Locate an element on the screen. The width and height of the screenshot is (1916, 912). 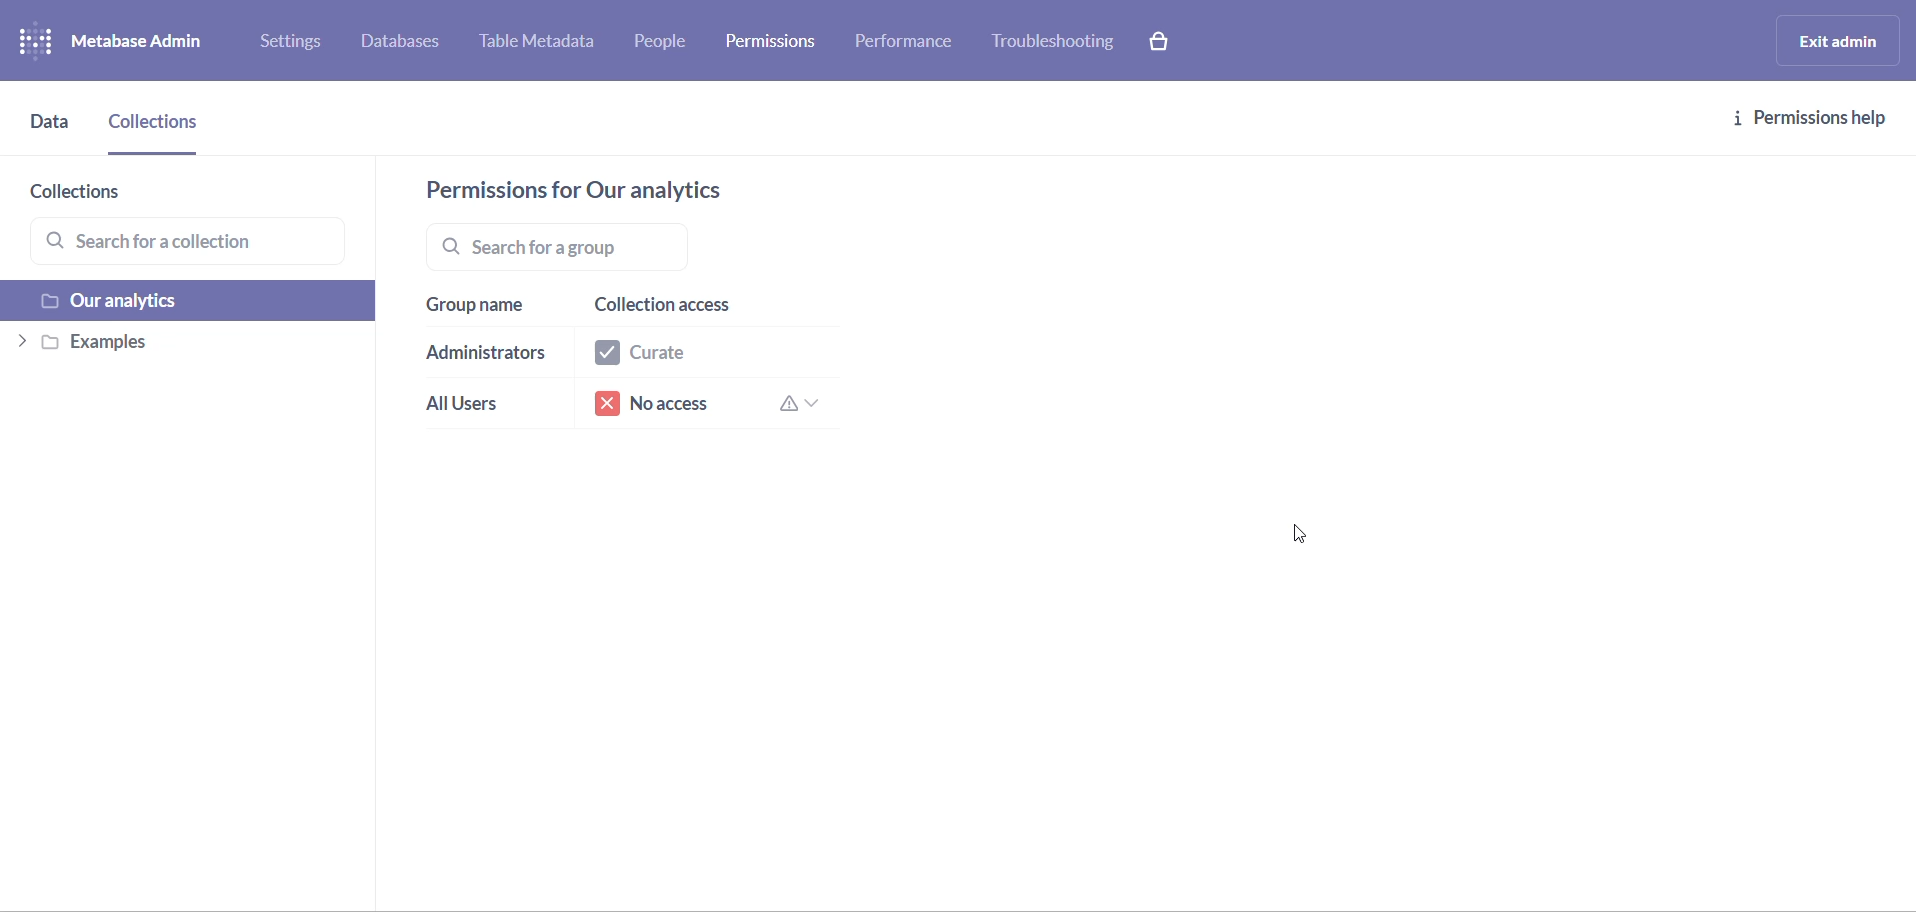
permissions is located at coordinates (777, 39).